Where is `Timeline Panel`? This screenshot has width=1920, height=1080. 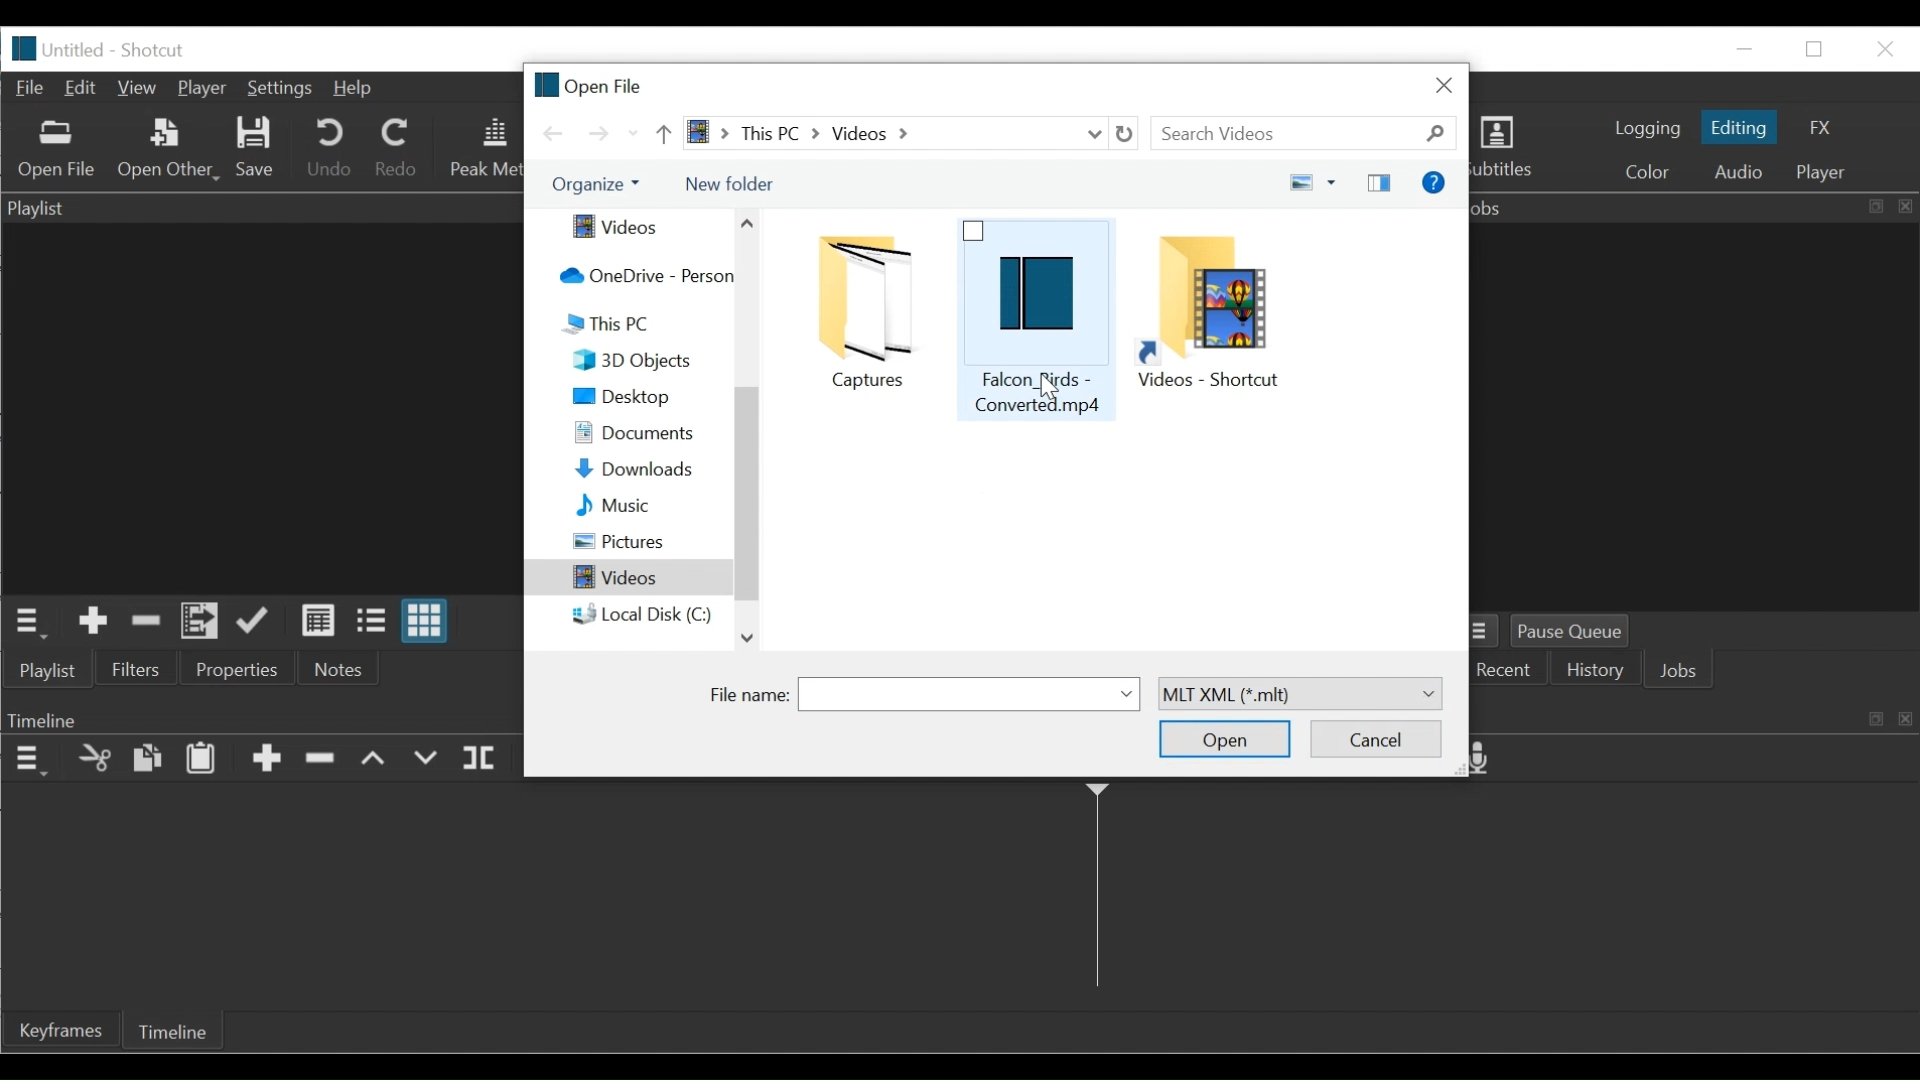
Timeline Panel is located at coordinates (28, 760).